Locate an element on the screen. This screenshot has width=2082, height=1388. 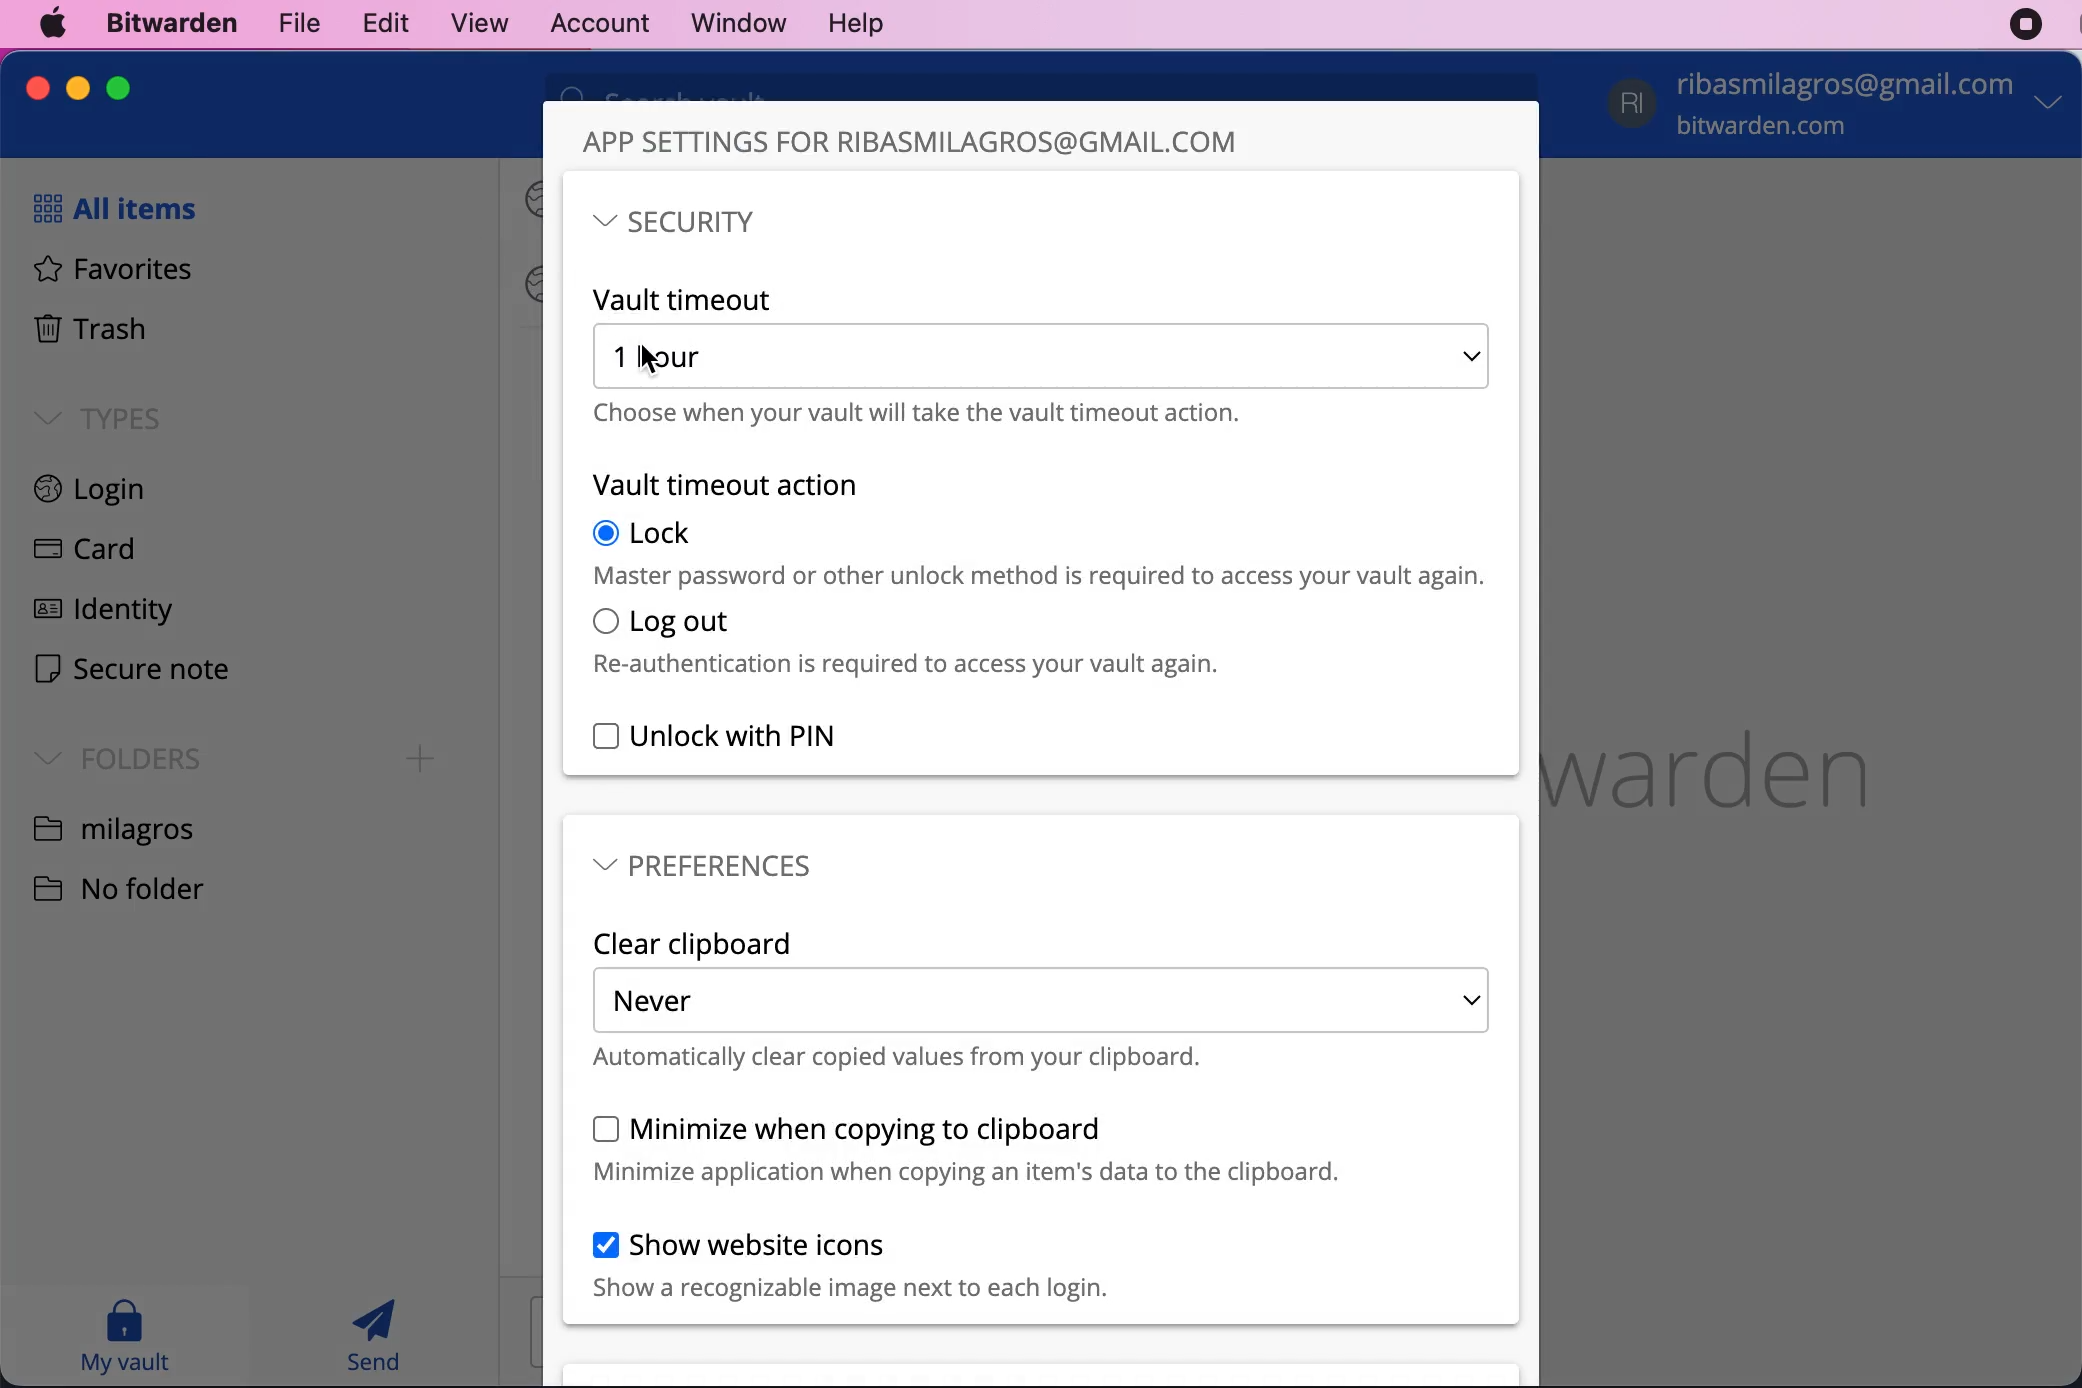
Add folder is located at coordinates (421, 759).